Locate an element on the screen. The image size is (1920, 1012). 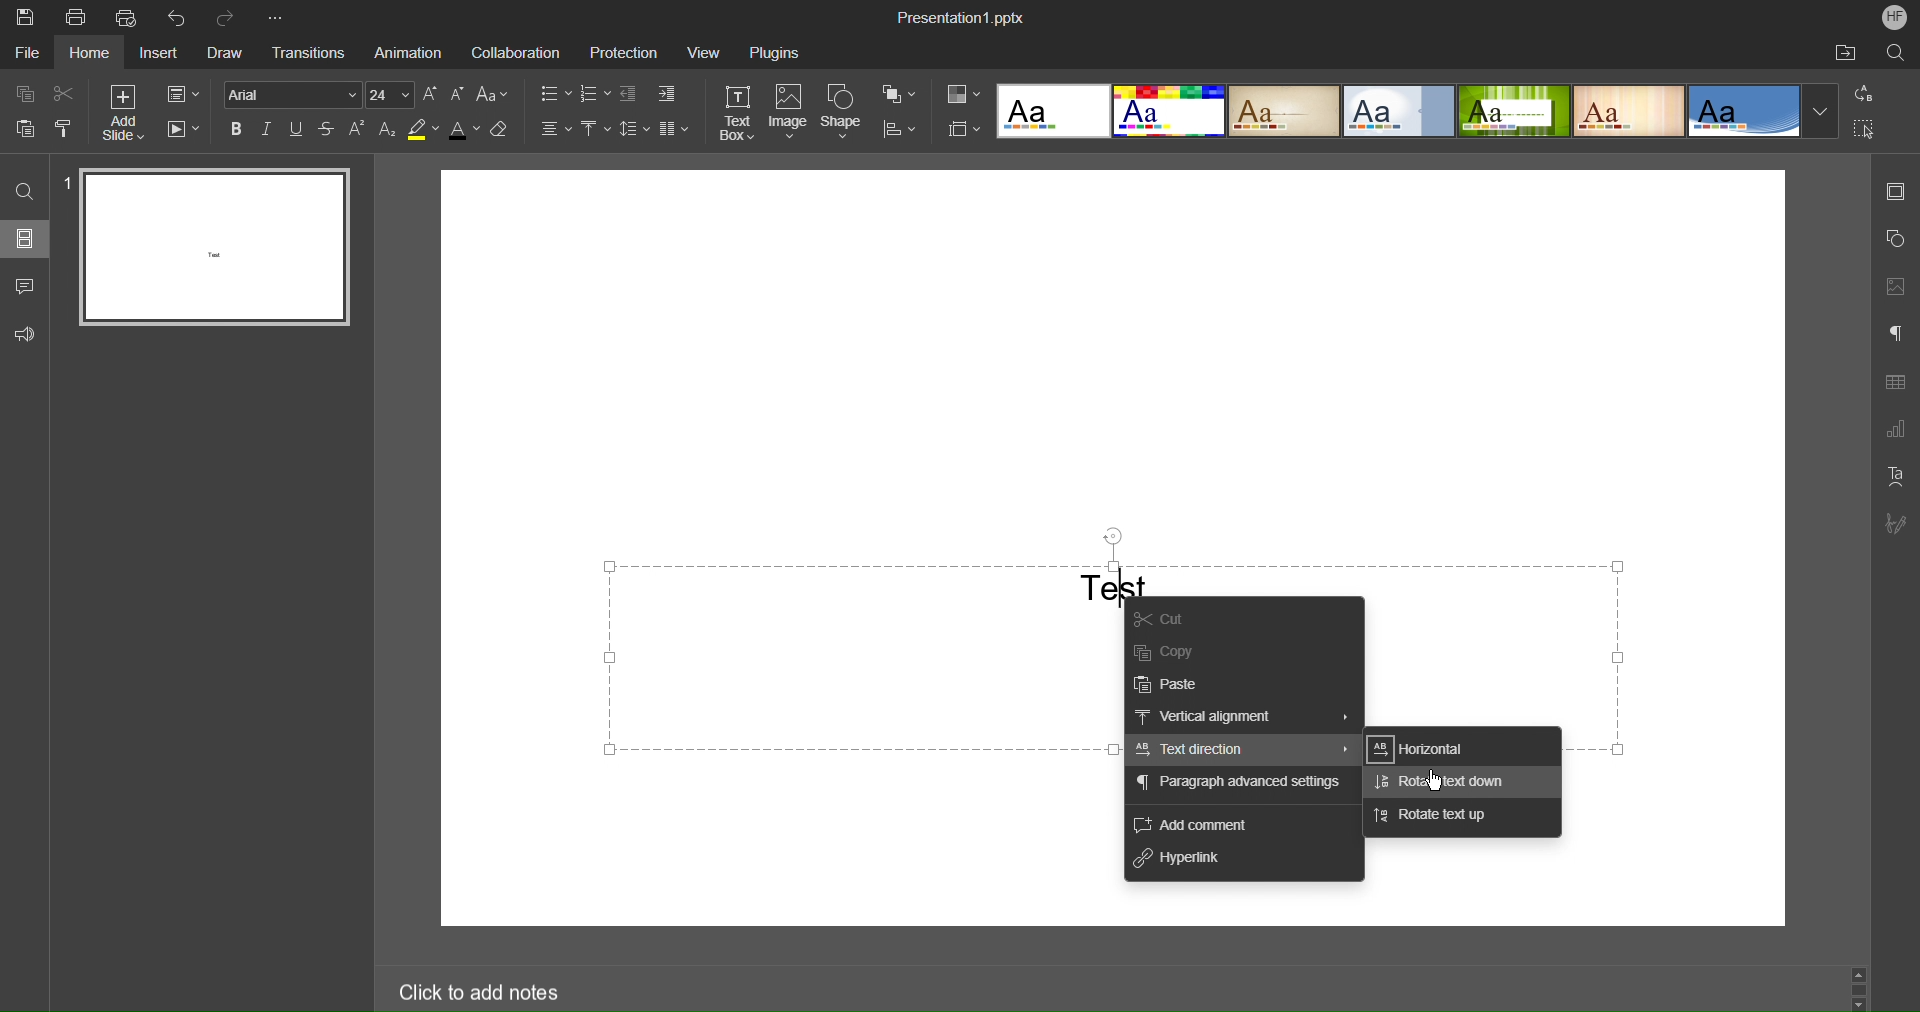
Protection is located at coordinates (619, 51).